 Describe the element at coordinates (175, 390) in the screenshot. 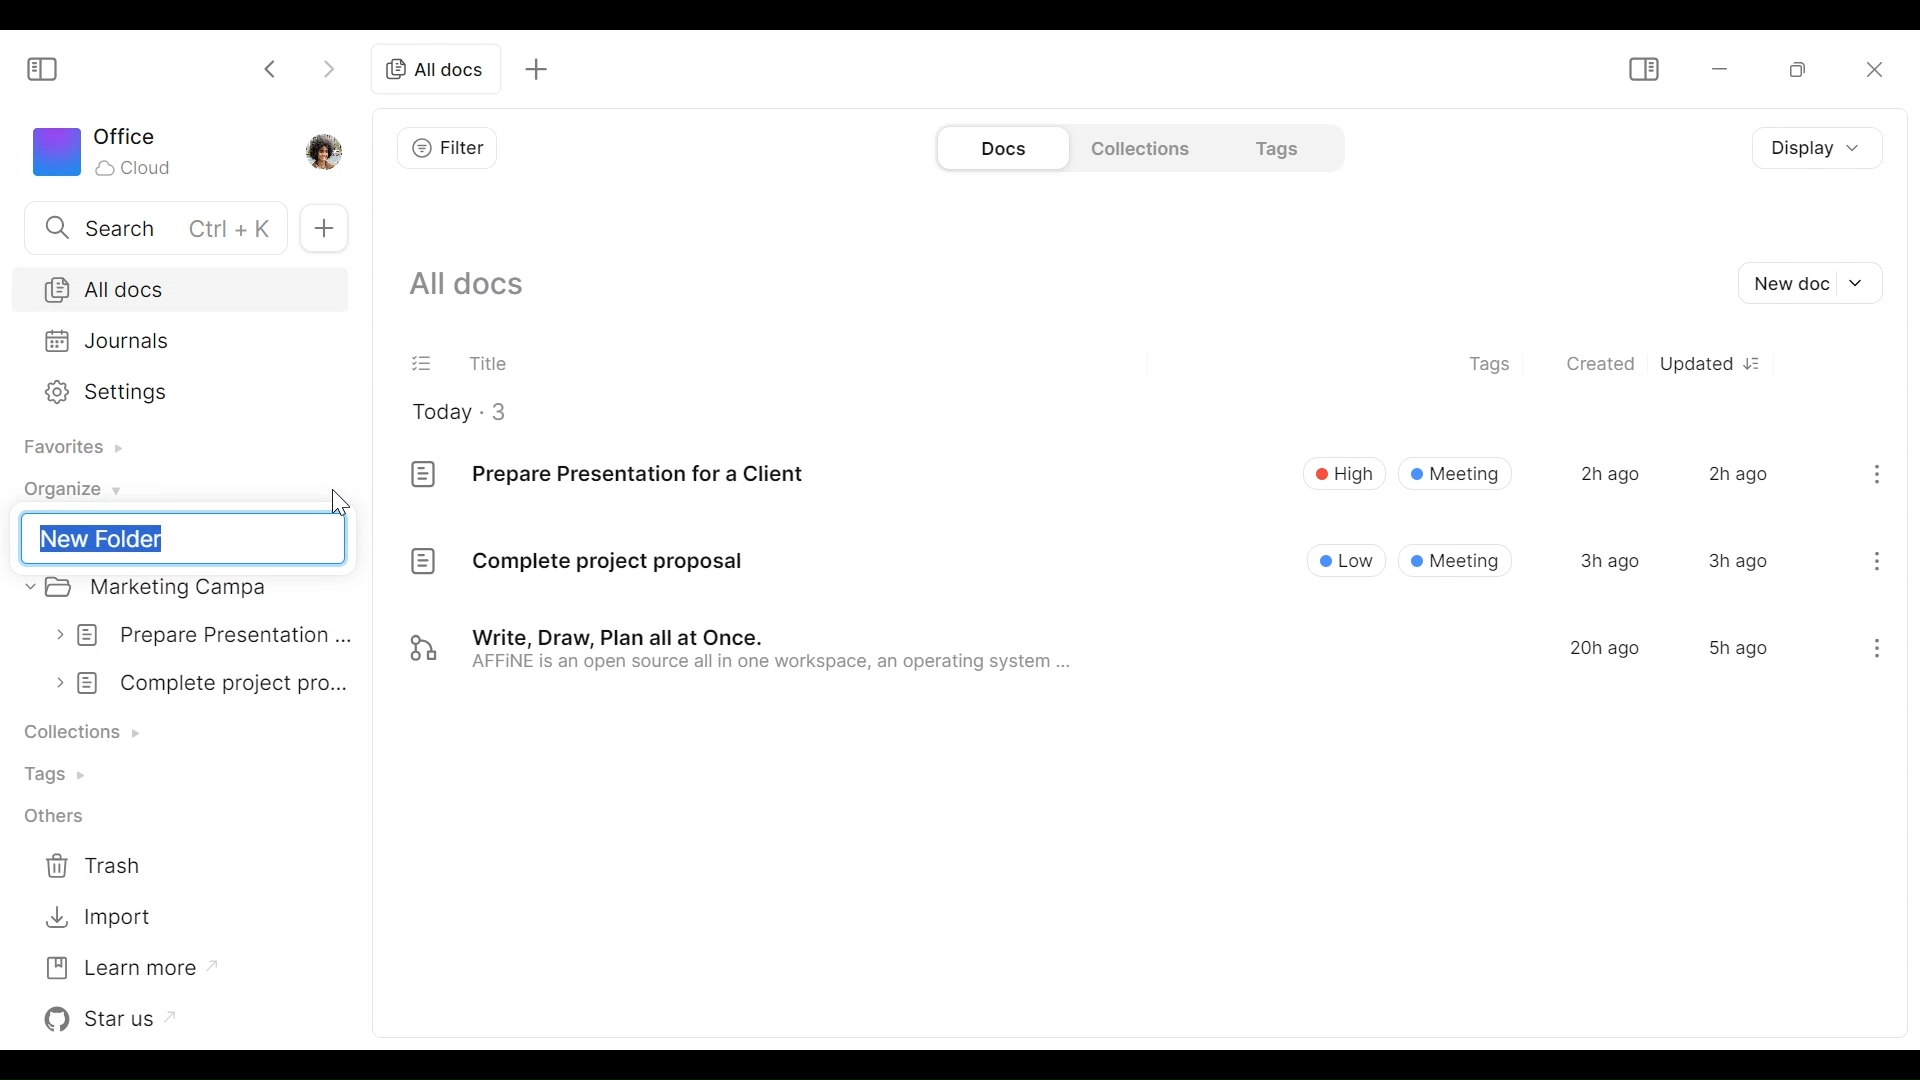

I see `Settings` at that location.